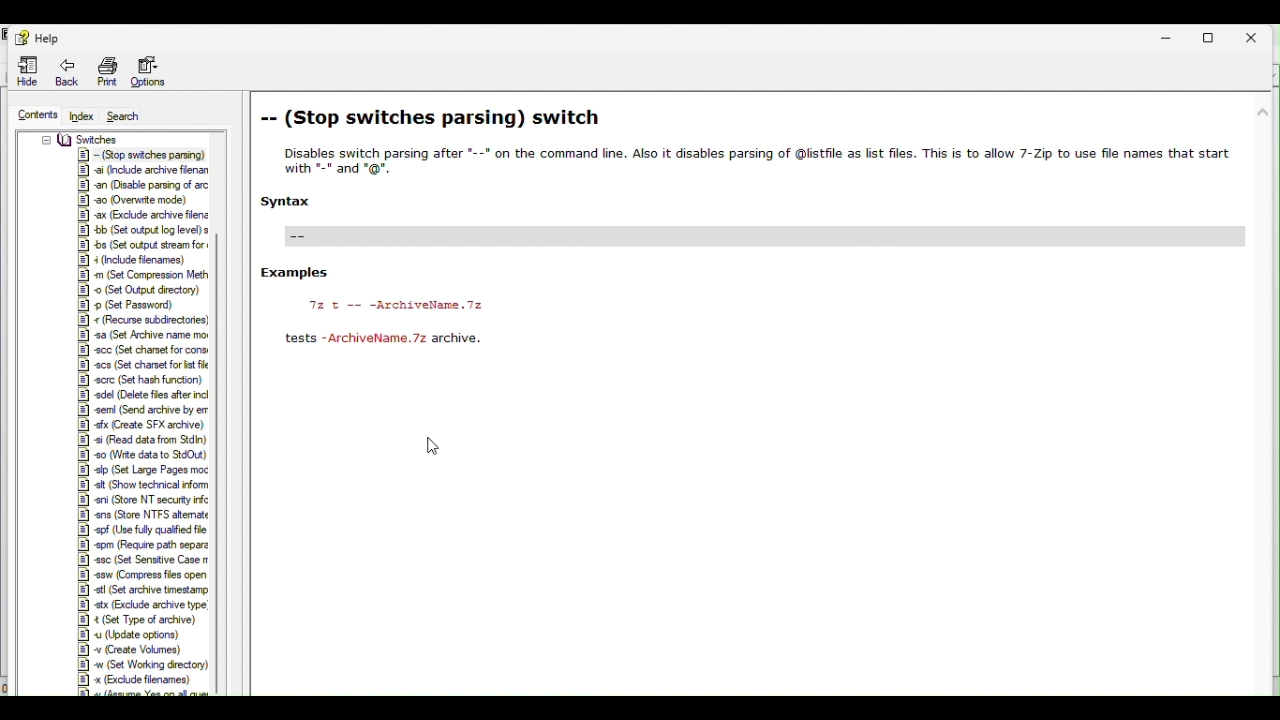 This screenshot has height=720, width=1280. Describe the element at coordinates (142, 201) in the screenshot. I see `` at that location.